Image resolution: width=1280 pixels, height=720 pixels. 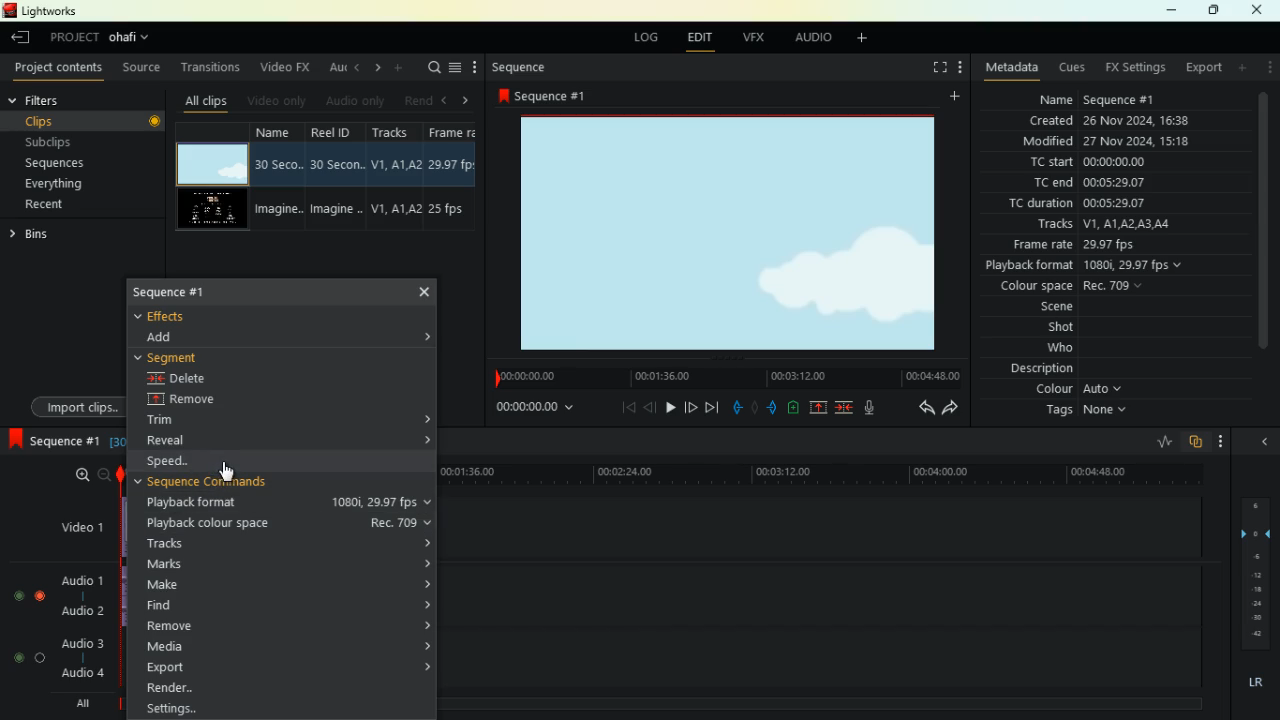 I want to click on find, so click(x=289, y=607).